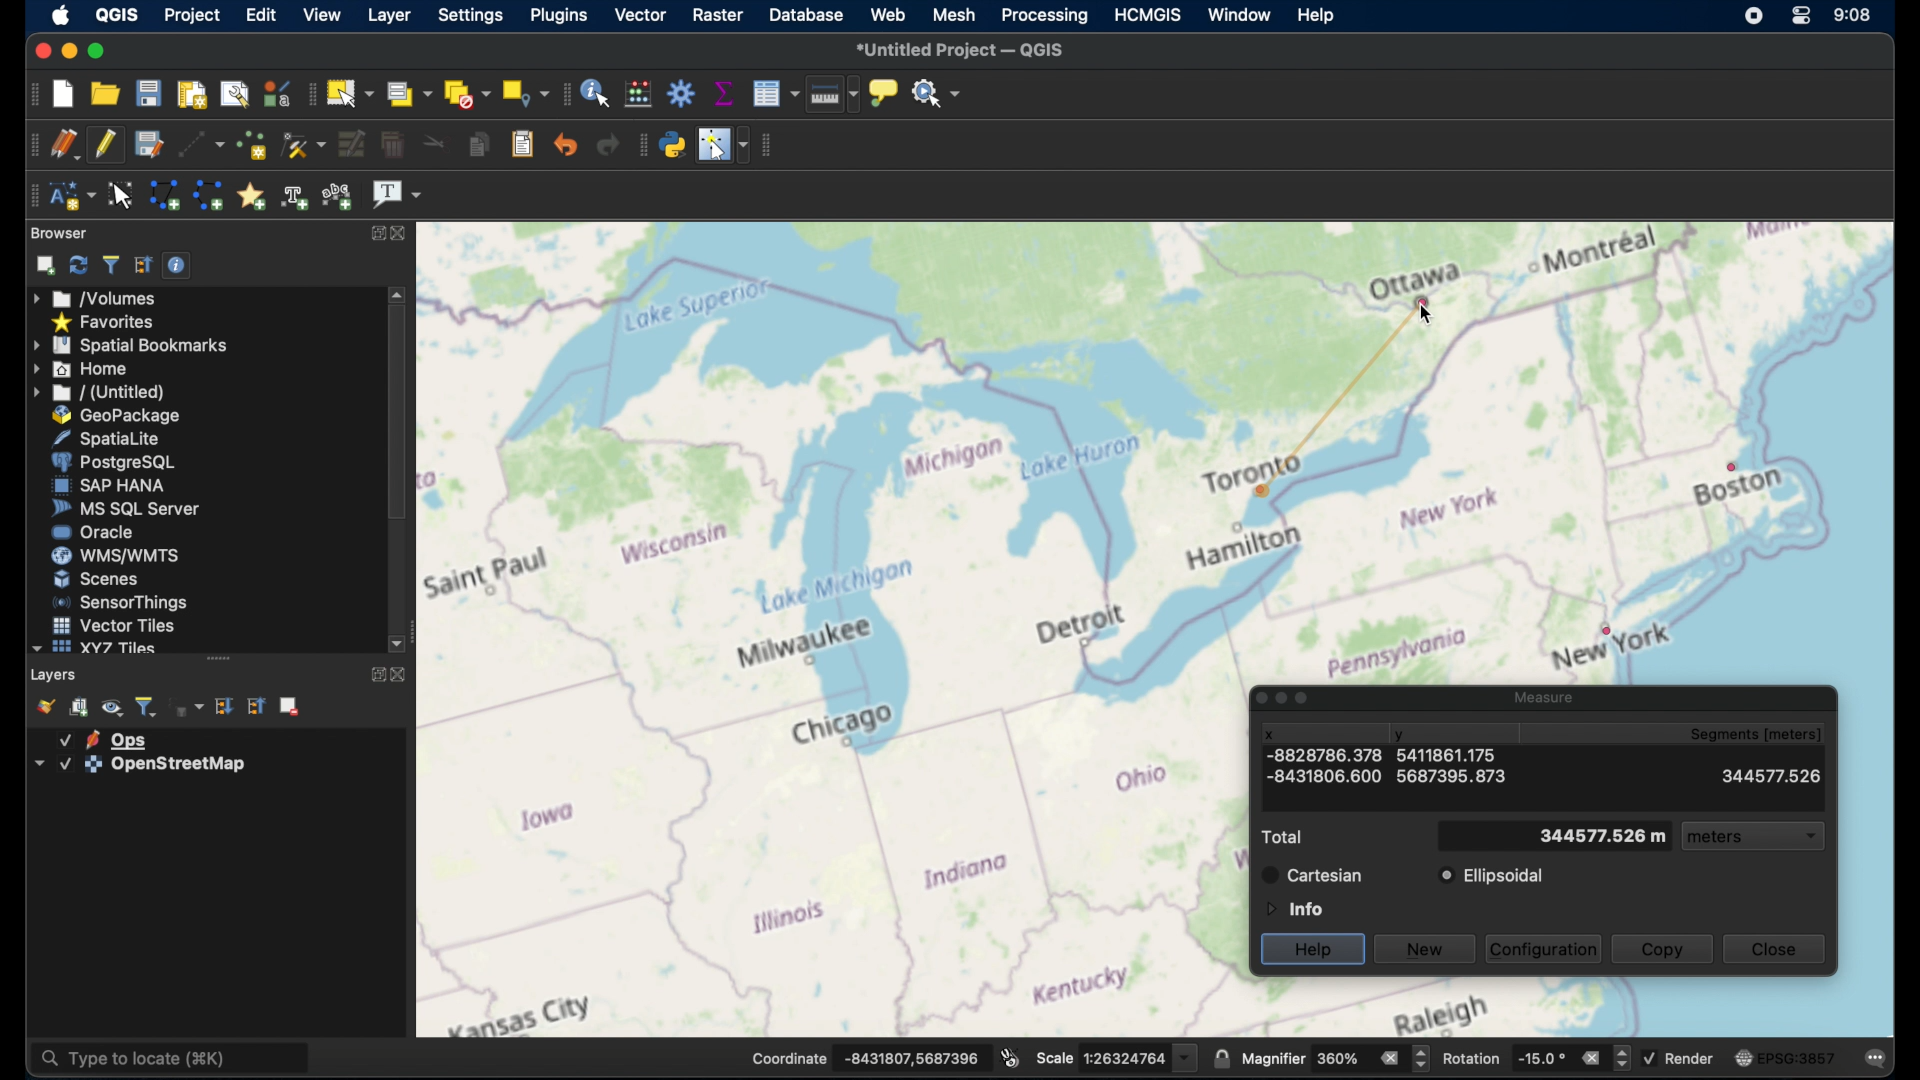  Describe the element at coordinates (1552, 776) in the screenshot. I see `distance` at that location.